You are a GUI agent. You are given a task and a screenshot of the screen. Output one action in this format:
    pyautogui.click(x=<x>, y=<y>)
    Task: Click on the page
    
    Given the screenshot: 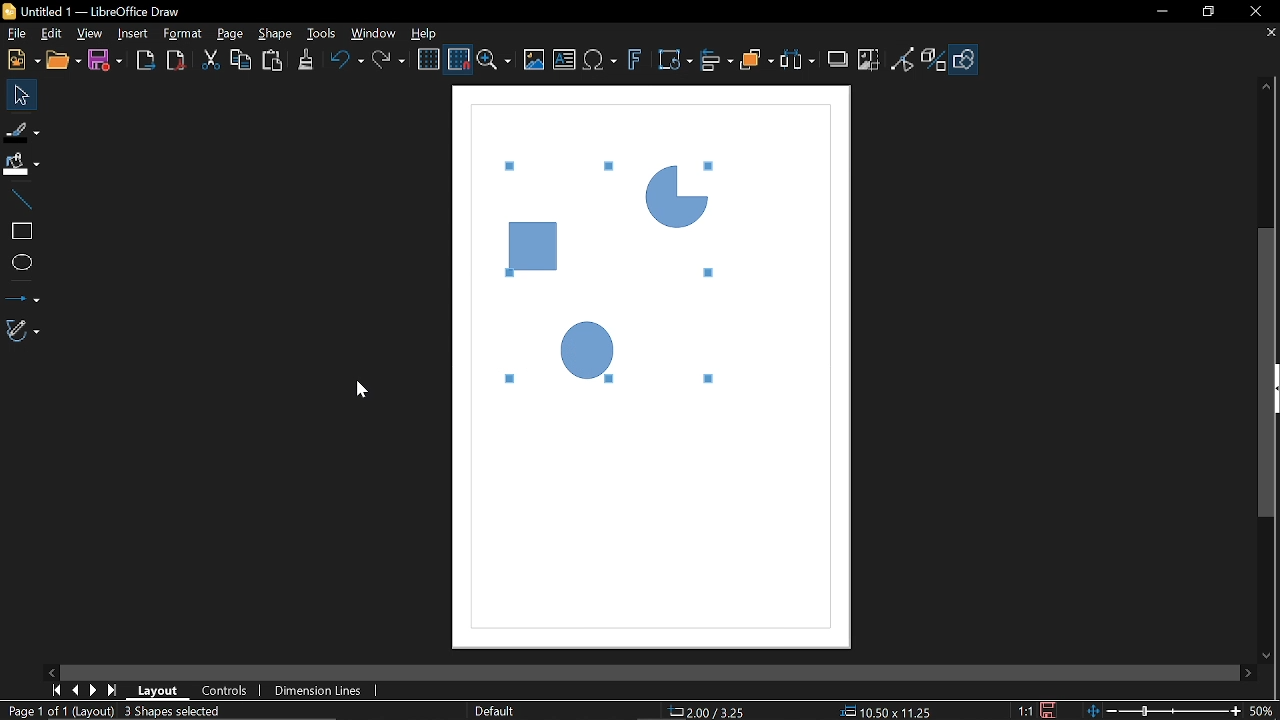 What is the action you would take?
    pyautogui.click(x=232, y=35)
    